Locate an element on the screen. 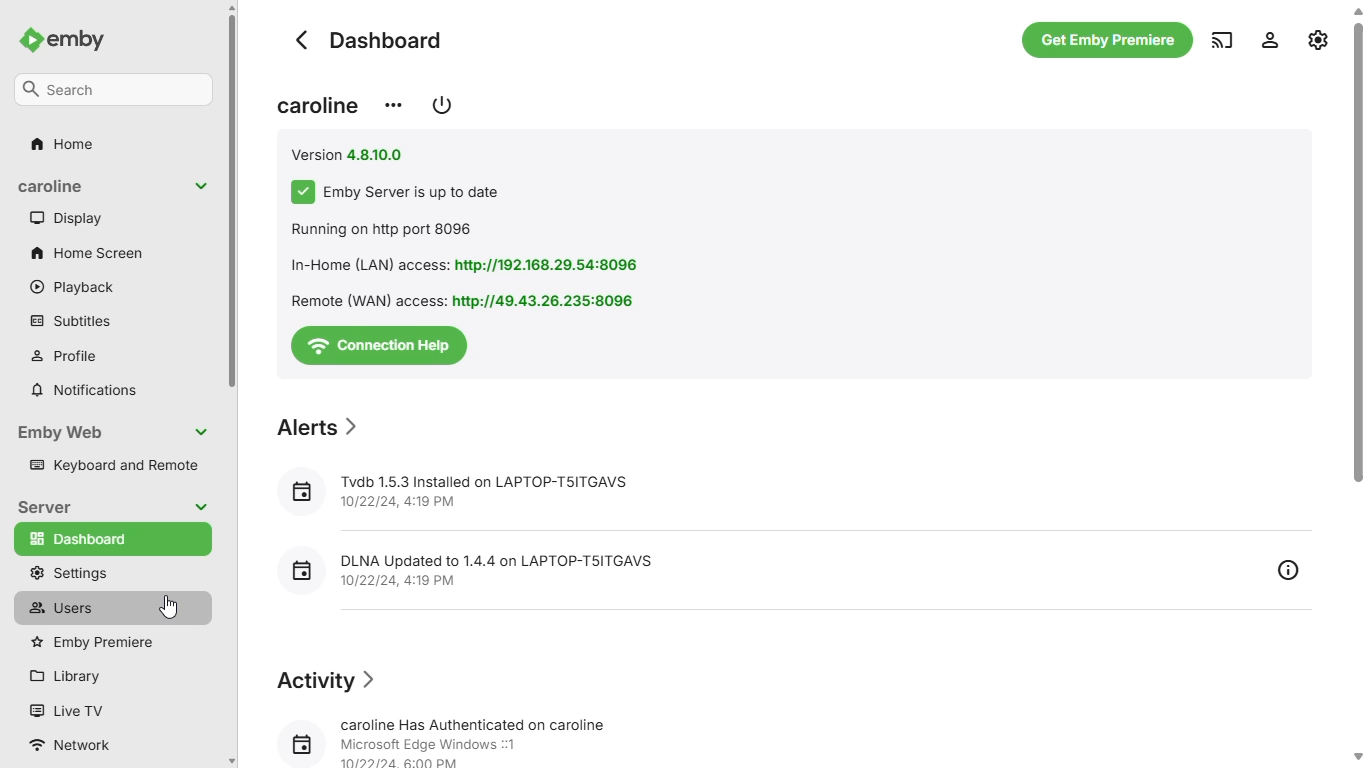 The height and width of the screenshot is (768, 1366). change server display name / view server info is located at coordinates (394, 104).